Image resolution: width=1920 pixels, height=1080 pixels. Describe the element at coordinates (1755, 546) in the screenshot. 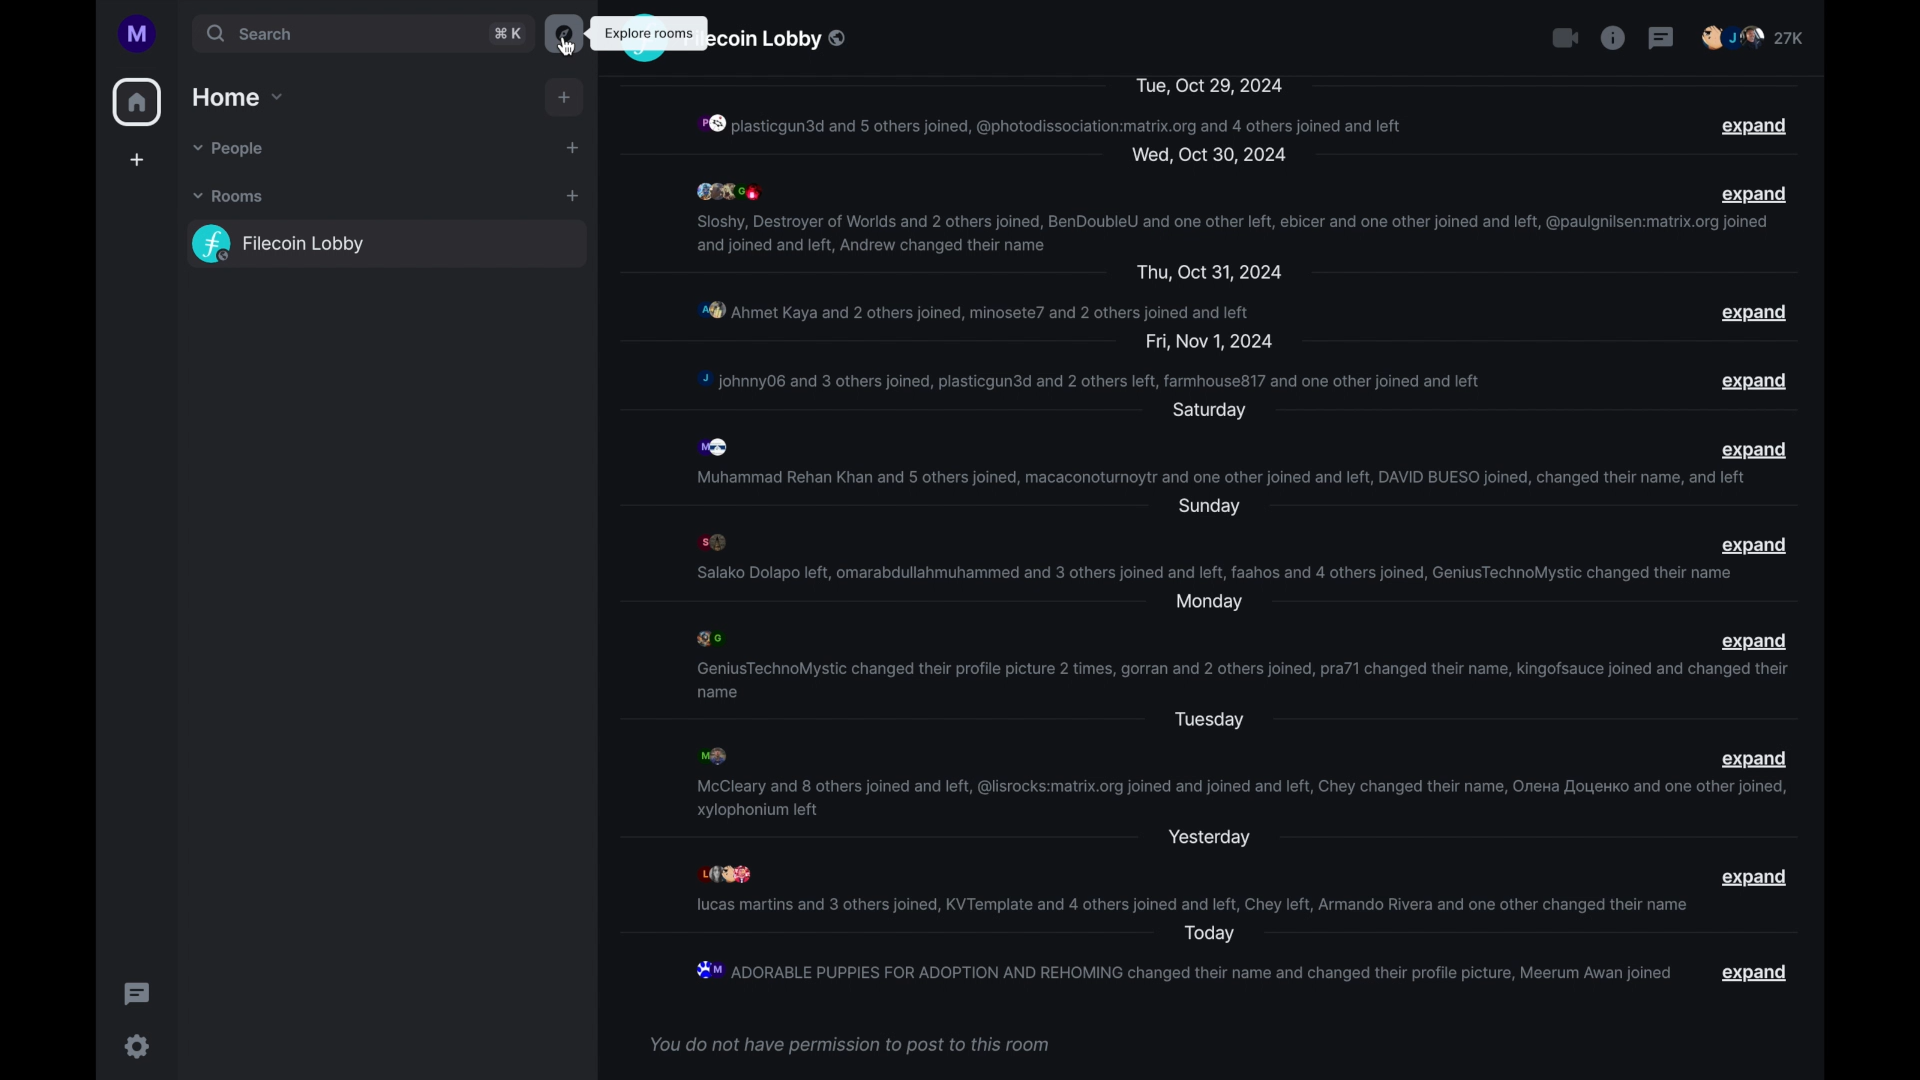

I see `expand` at that location.